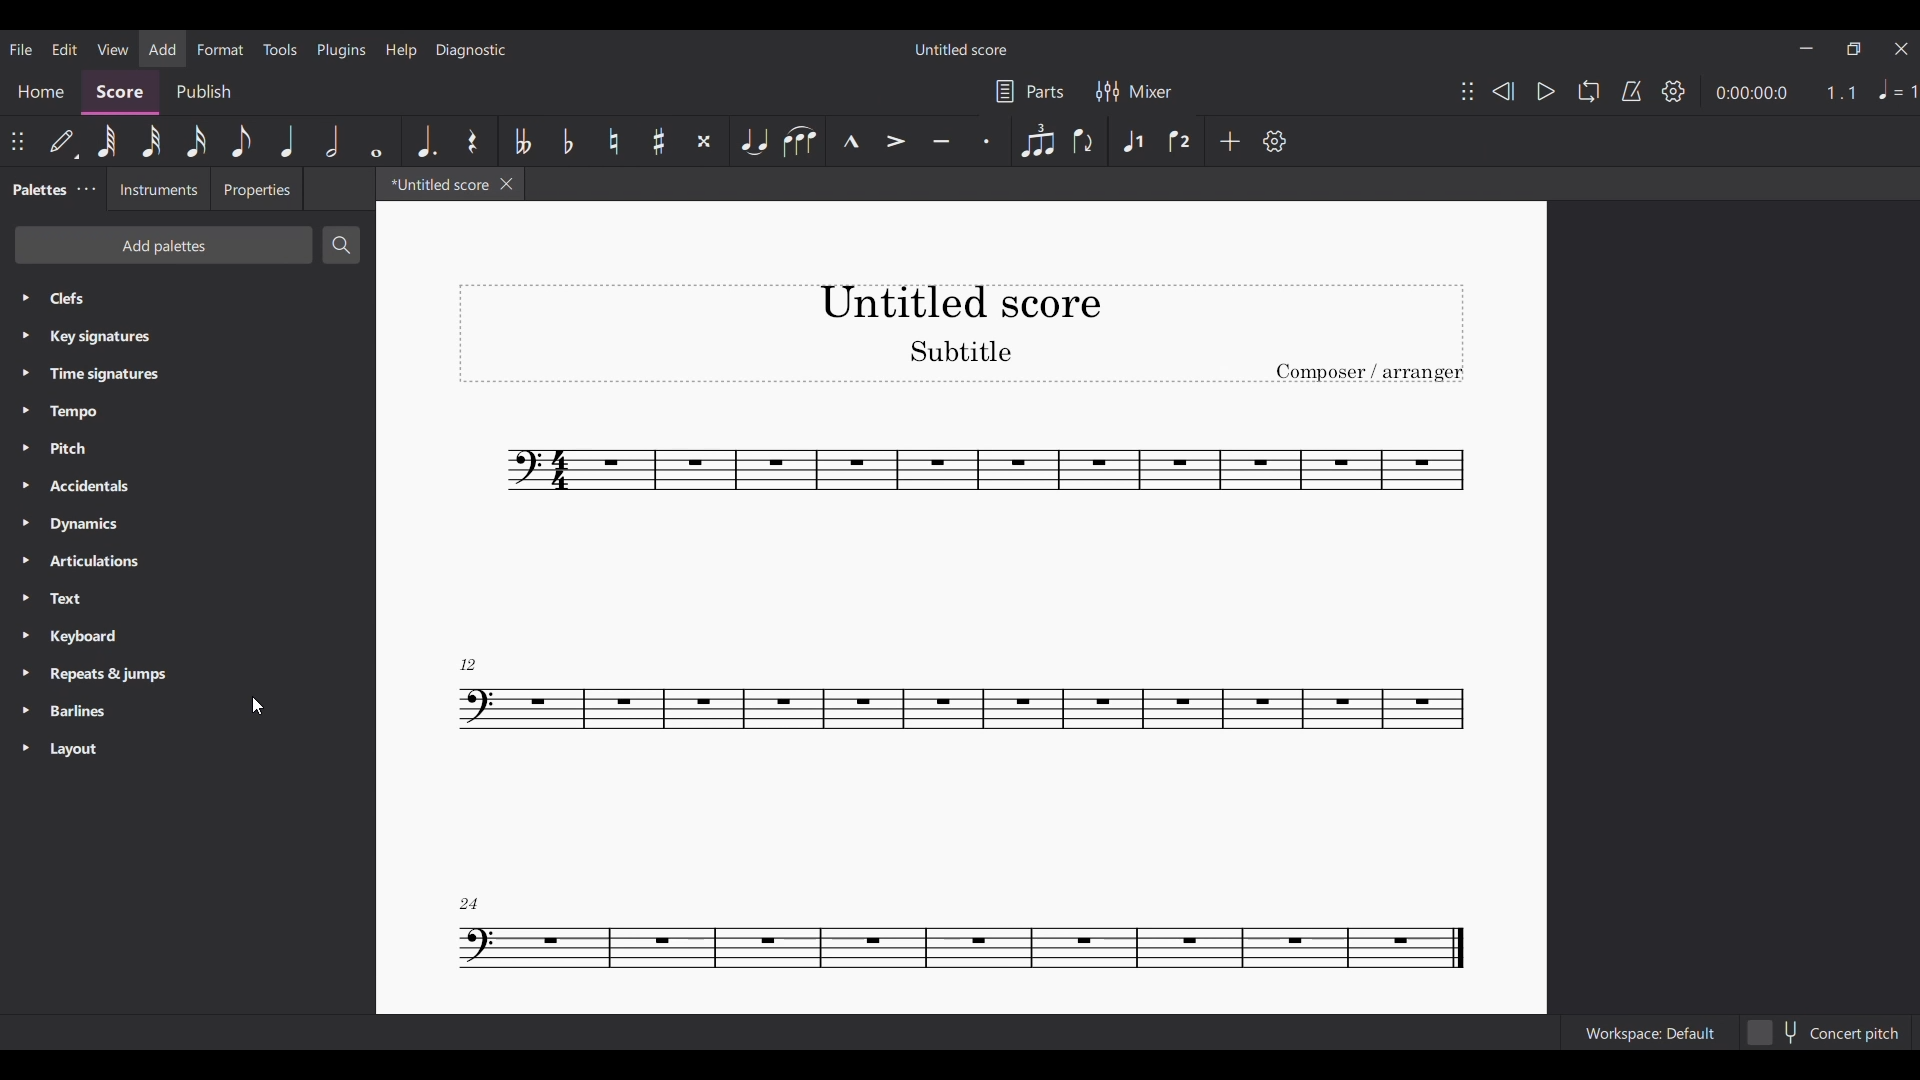 The width and height of the screenshot is (1920, 1080). Describe the element at coordinates (67, 412) in the screenshot. I see `Tempo` at that location.